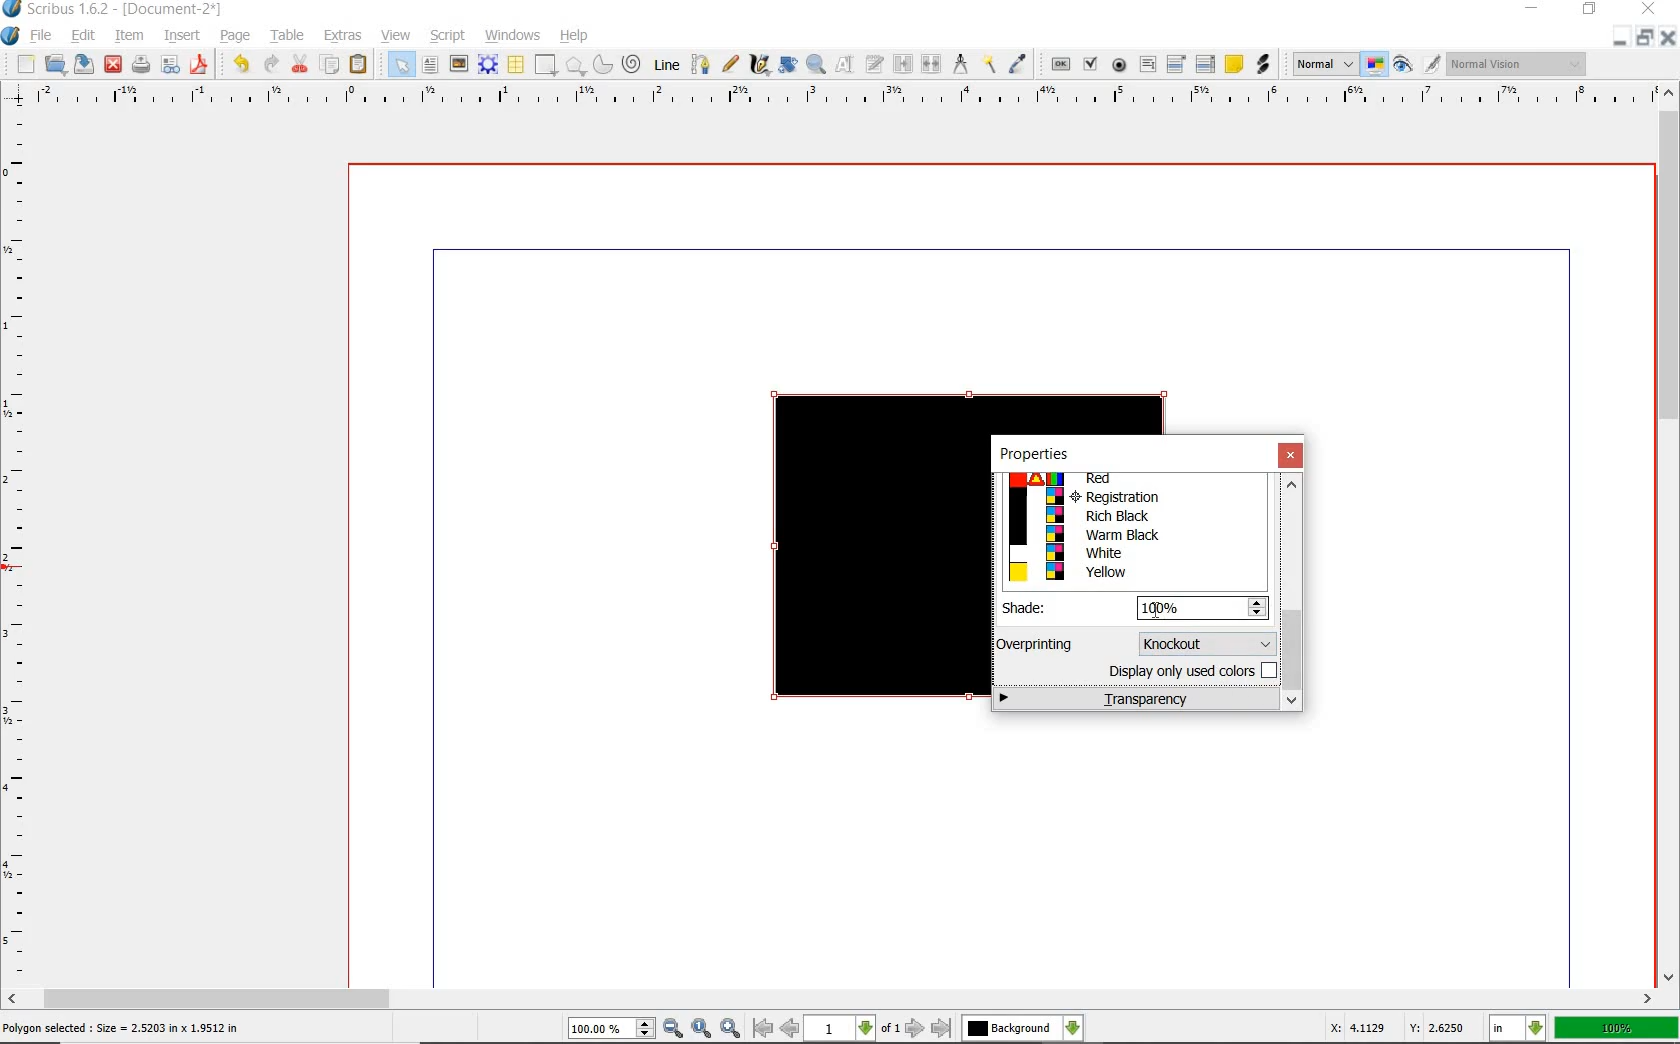 Image resolution: width=1680 pixels, height=1044 pixels. What do you see at coordinates (299, 66) in the screenshot?
I see `cut` at bounding box center [299, 66].